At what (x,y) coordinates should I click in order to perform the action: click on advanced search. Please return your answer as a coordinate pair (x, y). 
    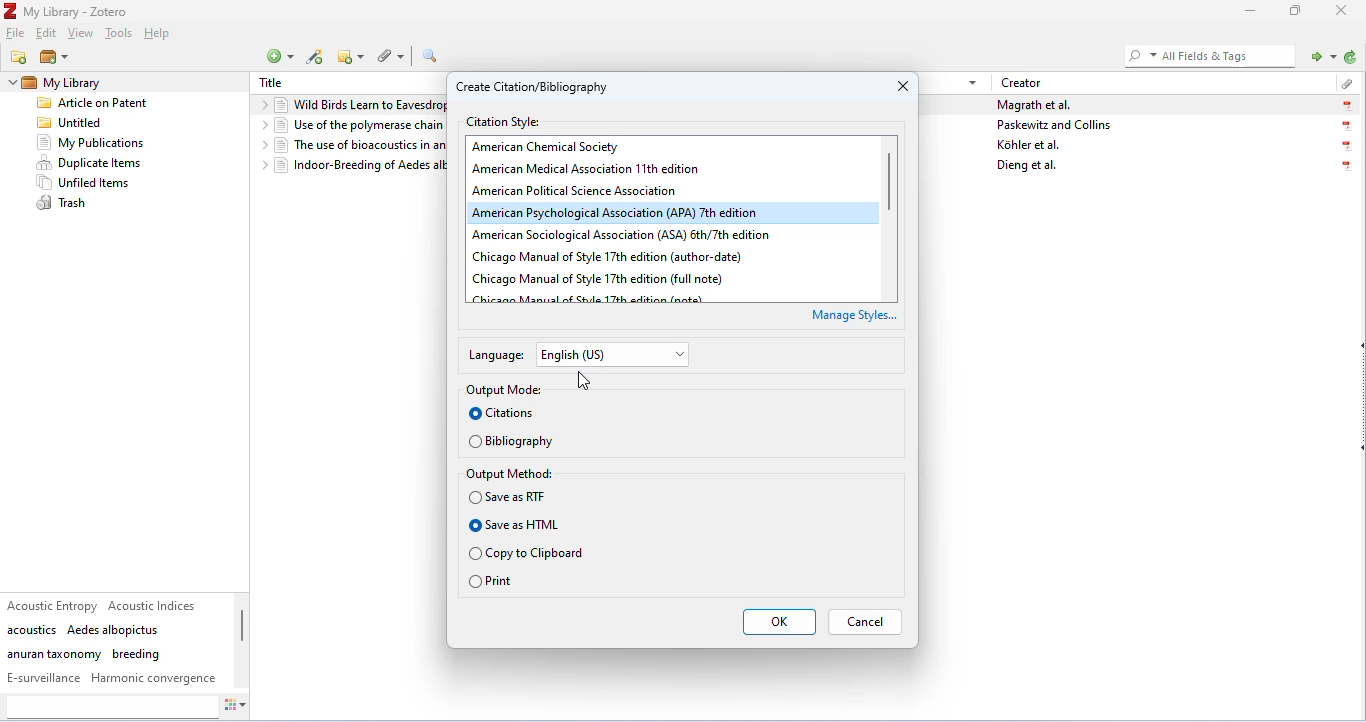
    Looking at the image, I should click on (433, 56).